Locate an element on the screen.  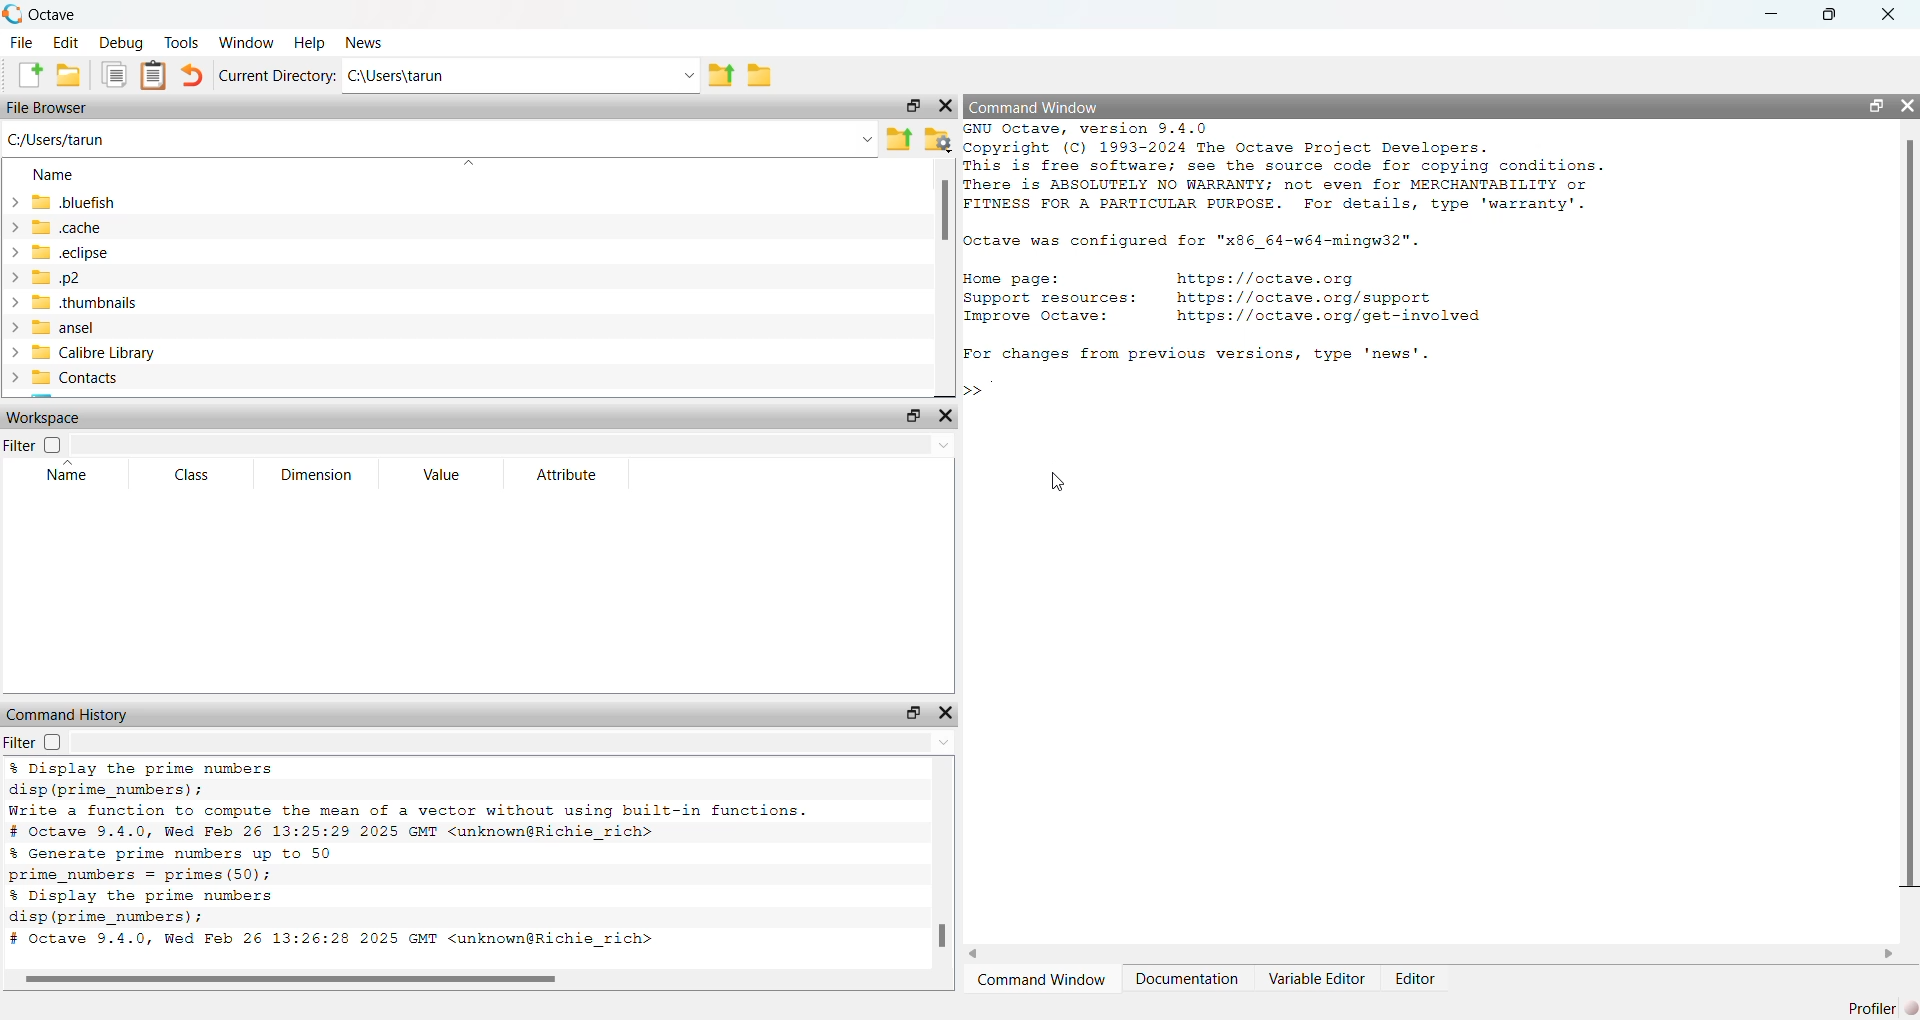
Contacts is located at coordinates (77, 378).